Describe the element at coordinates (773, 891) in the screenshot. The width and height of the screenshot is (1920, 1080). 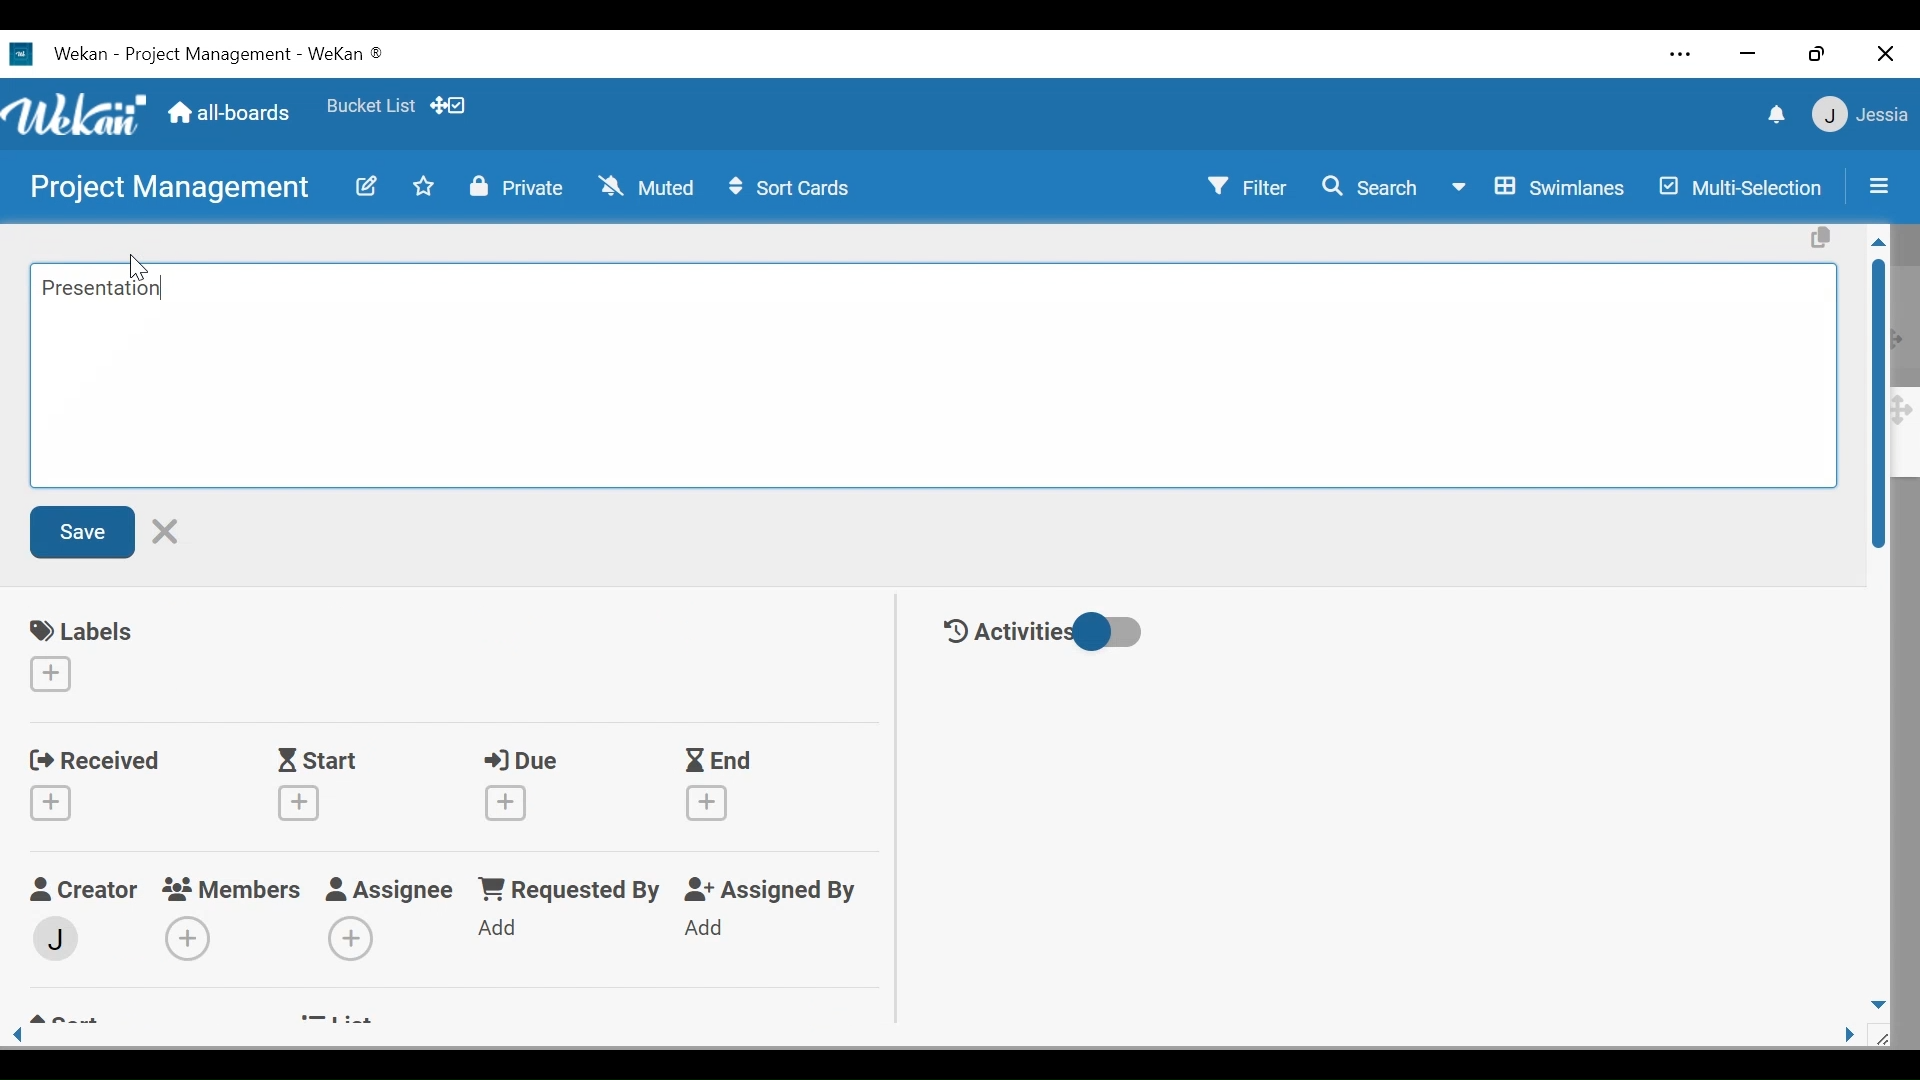
I see `Assigned By` at that location.